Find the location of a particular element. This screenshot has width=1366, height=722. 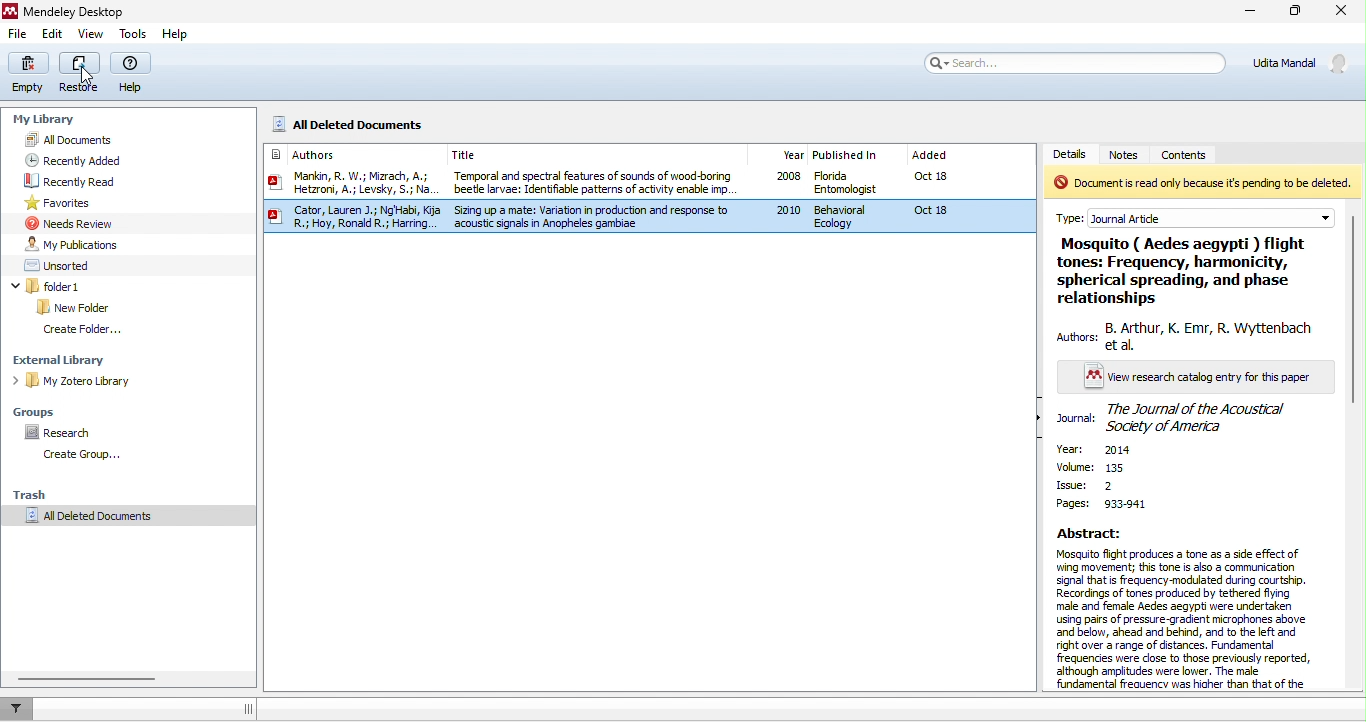

issue is located at coordinates (1084, 485).